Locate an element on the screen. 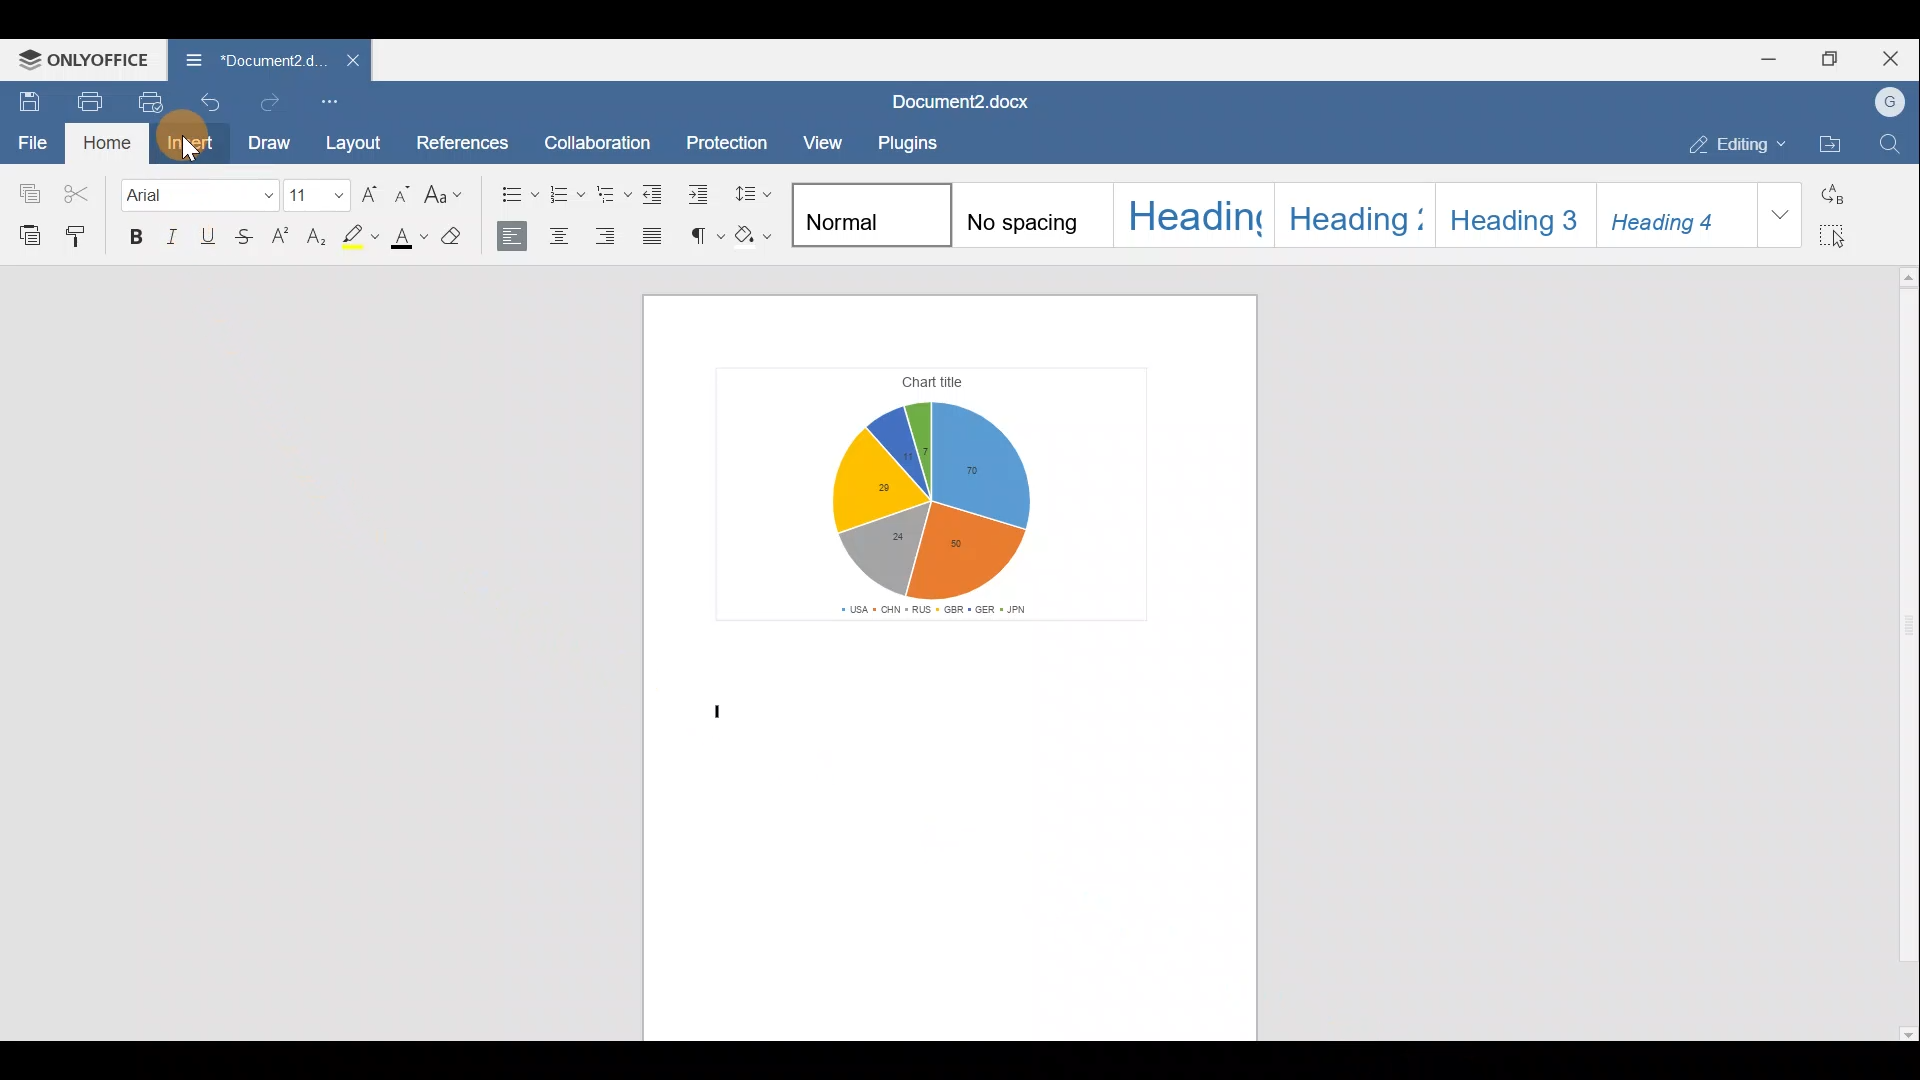  Document name is located at coordinates (964, 100).